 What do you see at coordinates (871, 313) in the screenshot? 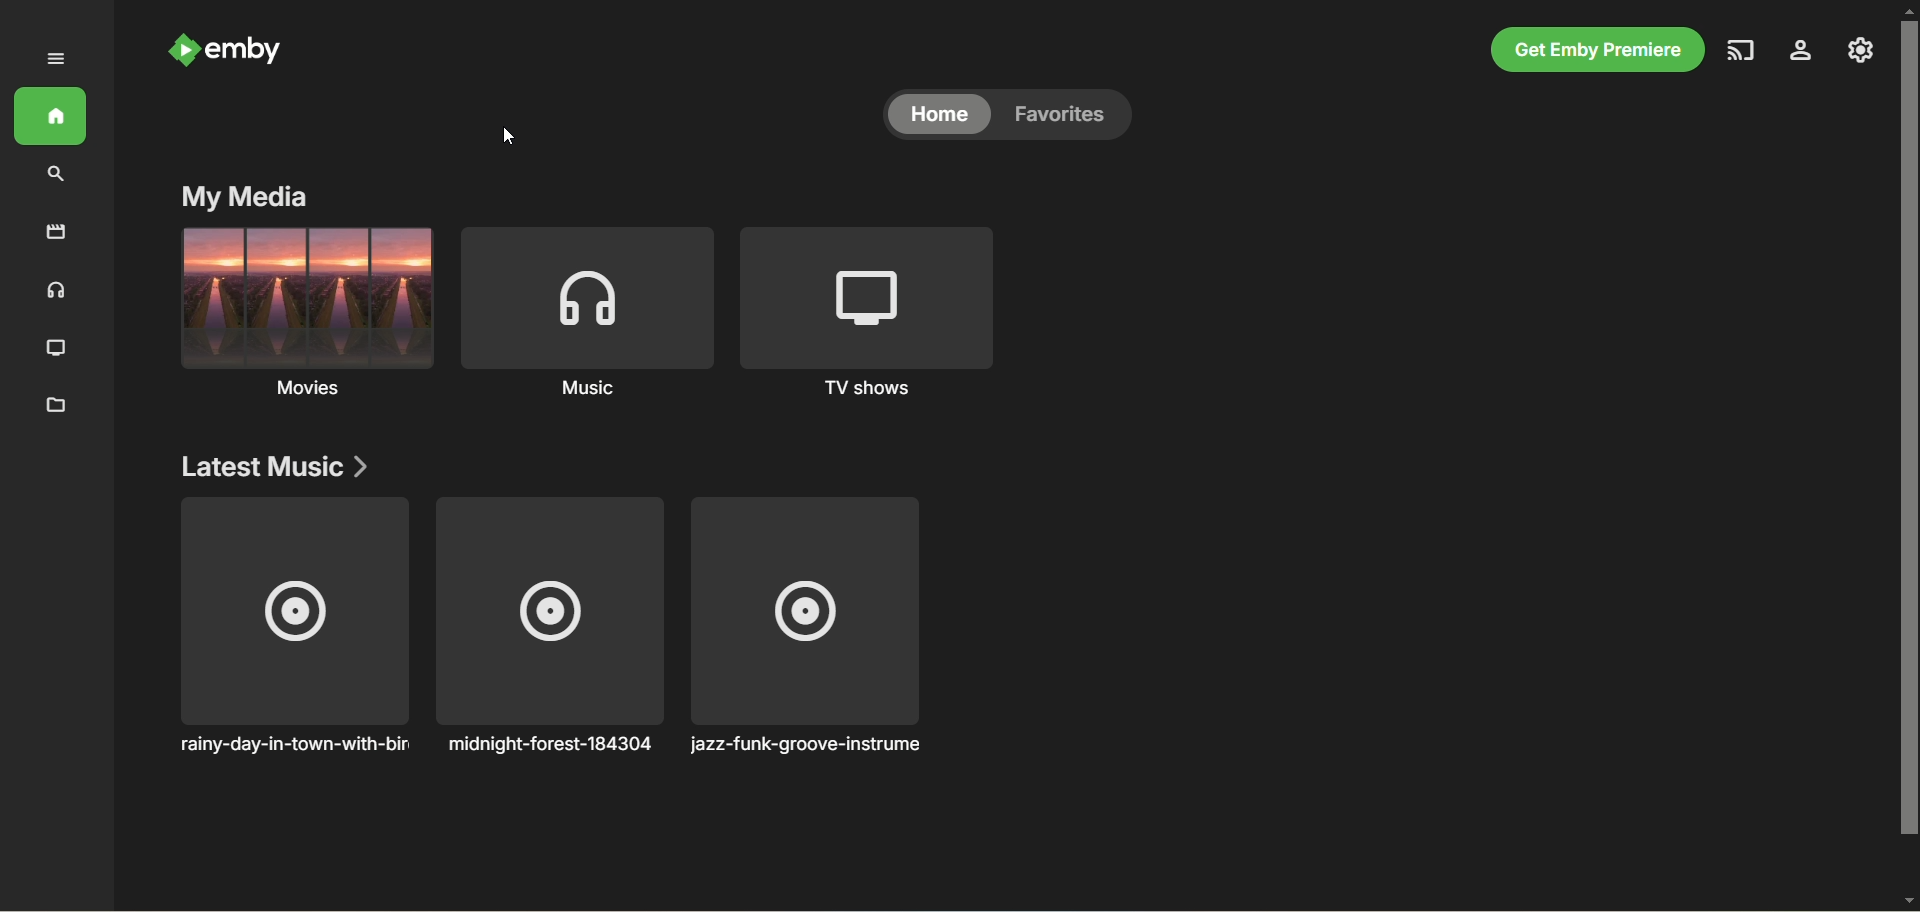
I see `TV shows` at bounding box center [871, 313].